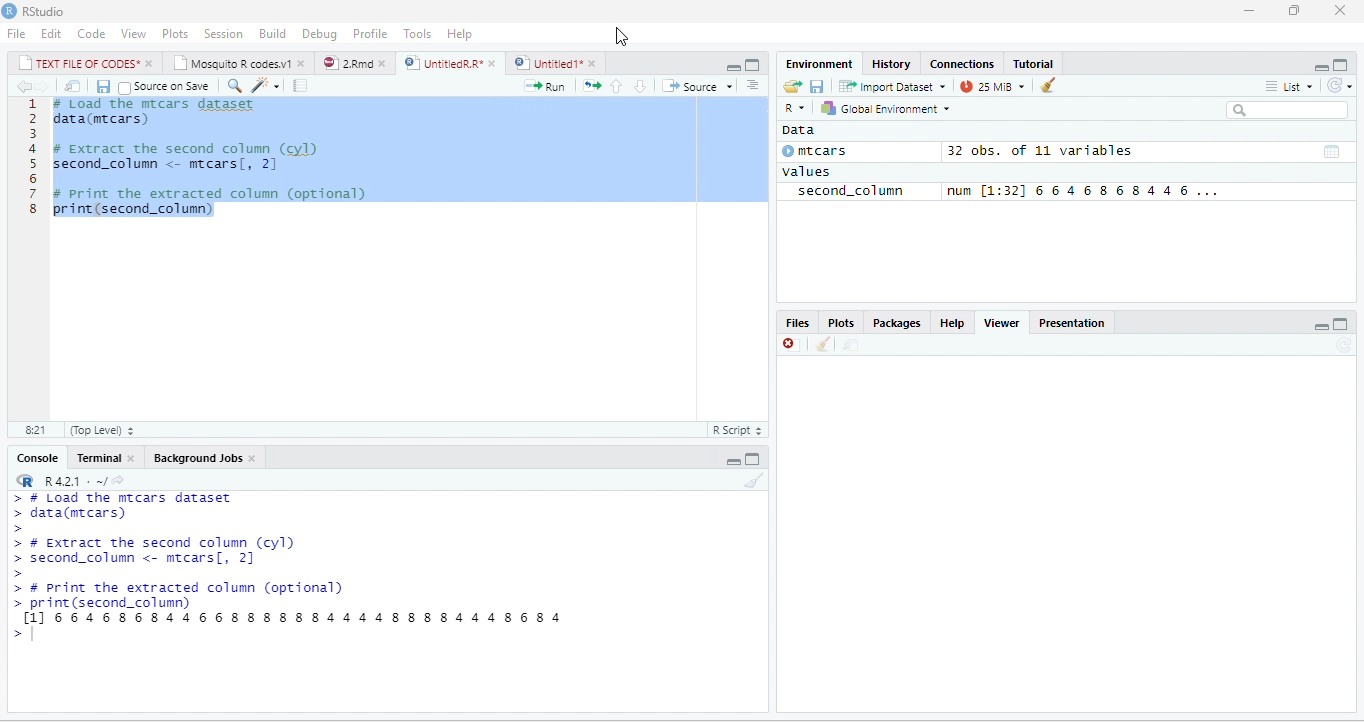 The width and height of the screenshot is (1364, 722). I want to click on Edit, so click(51, 34).